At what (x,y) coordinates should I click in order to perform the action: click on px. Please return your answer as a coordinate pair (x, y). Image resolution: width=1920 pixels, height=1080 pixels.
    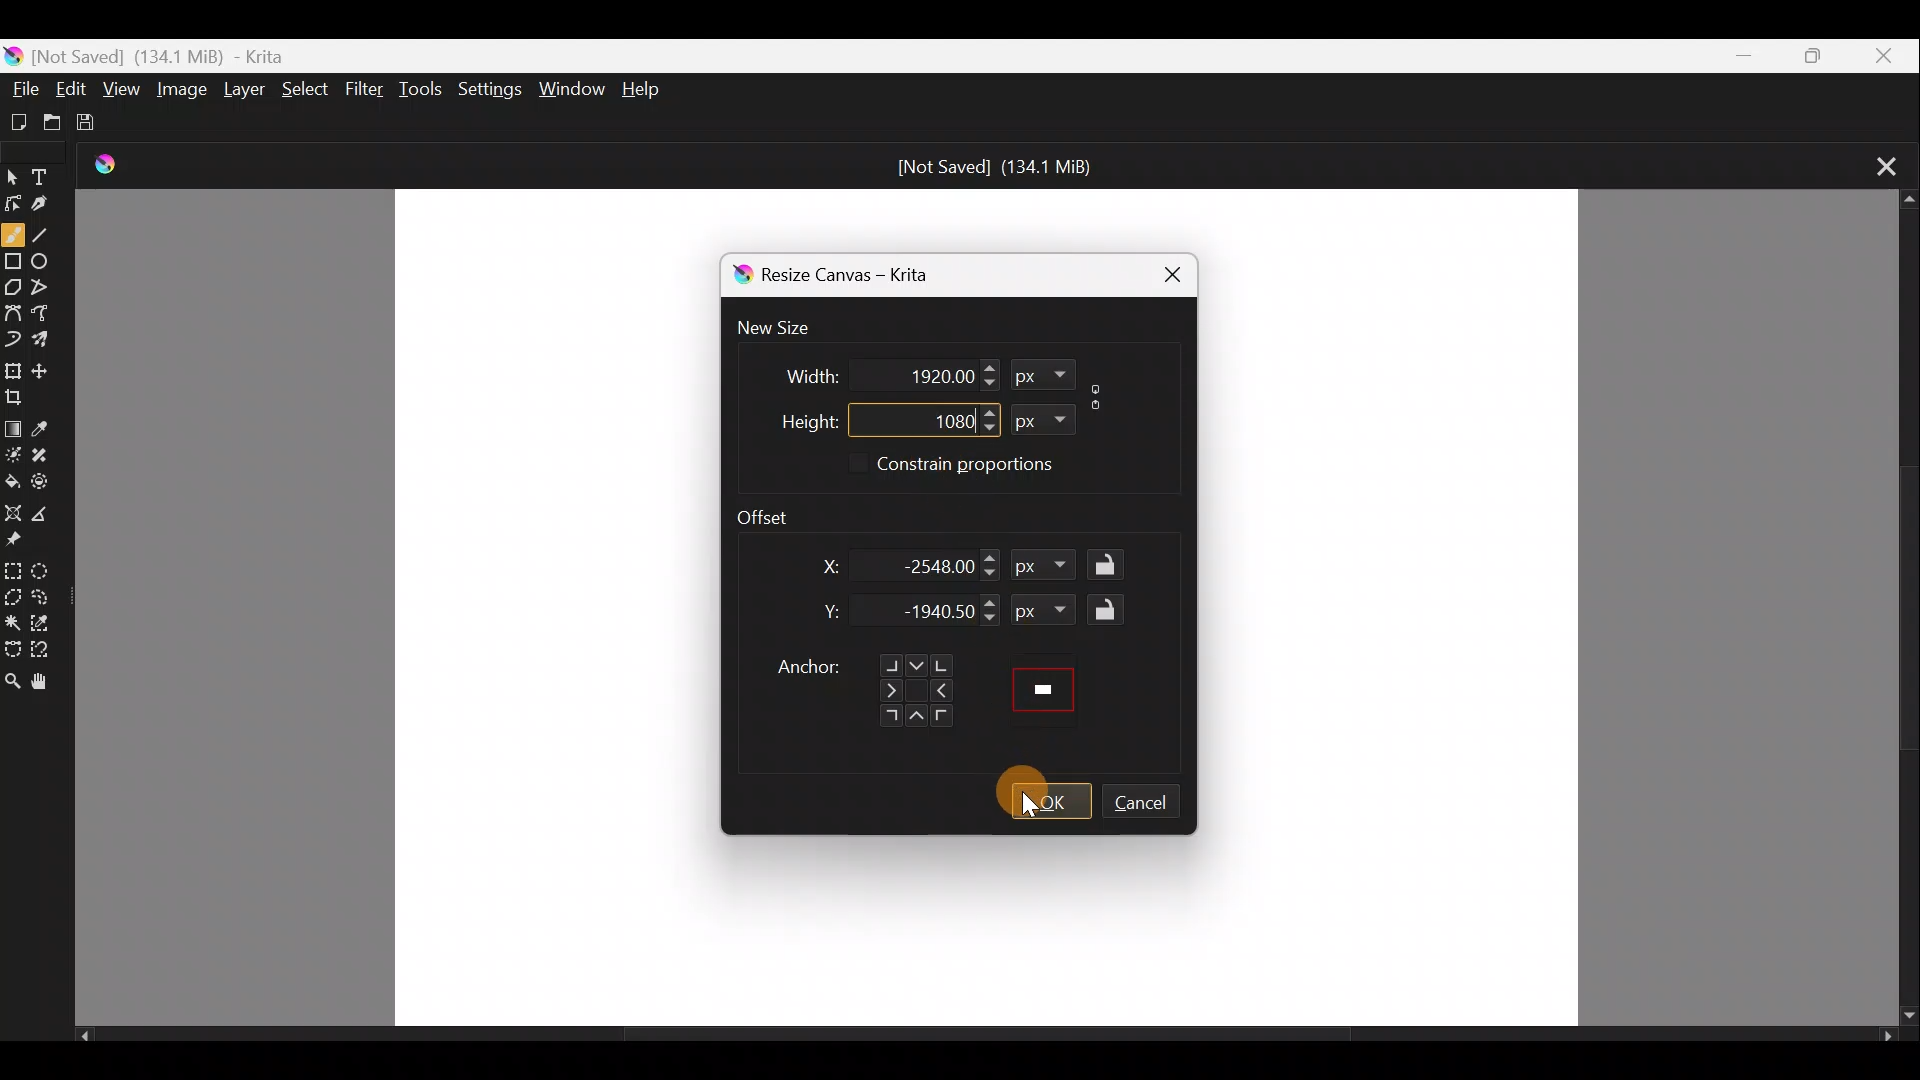
    Looking at the image, I should click on (1038, 417).